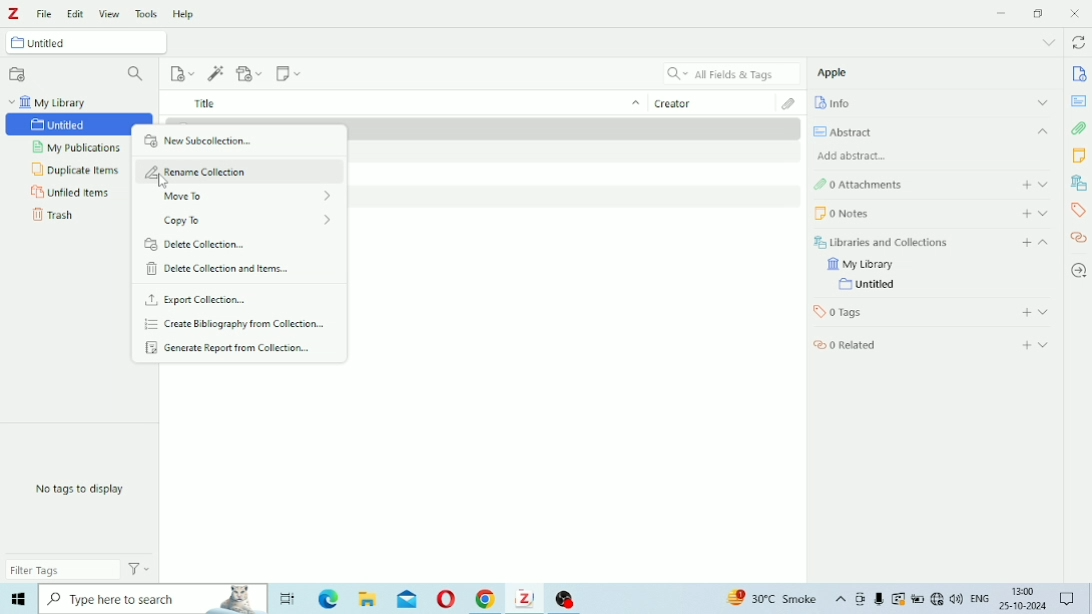  What do you see at coordinates (1043, 312) in the screenshot?
I see `Expand section` at bounding box center [1043, 312].